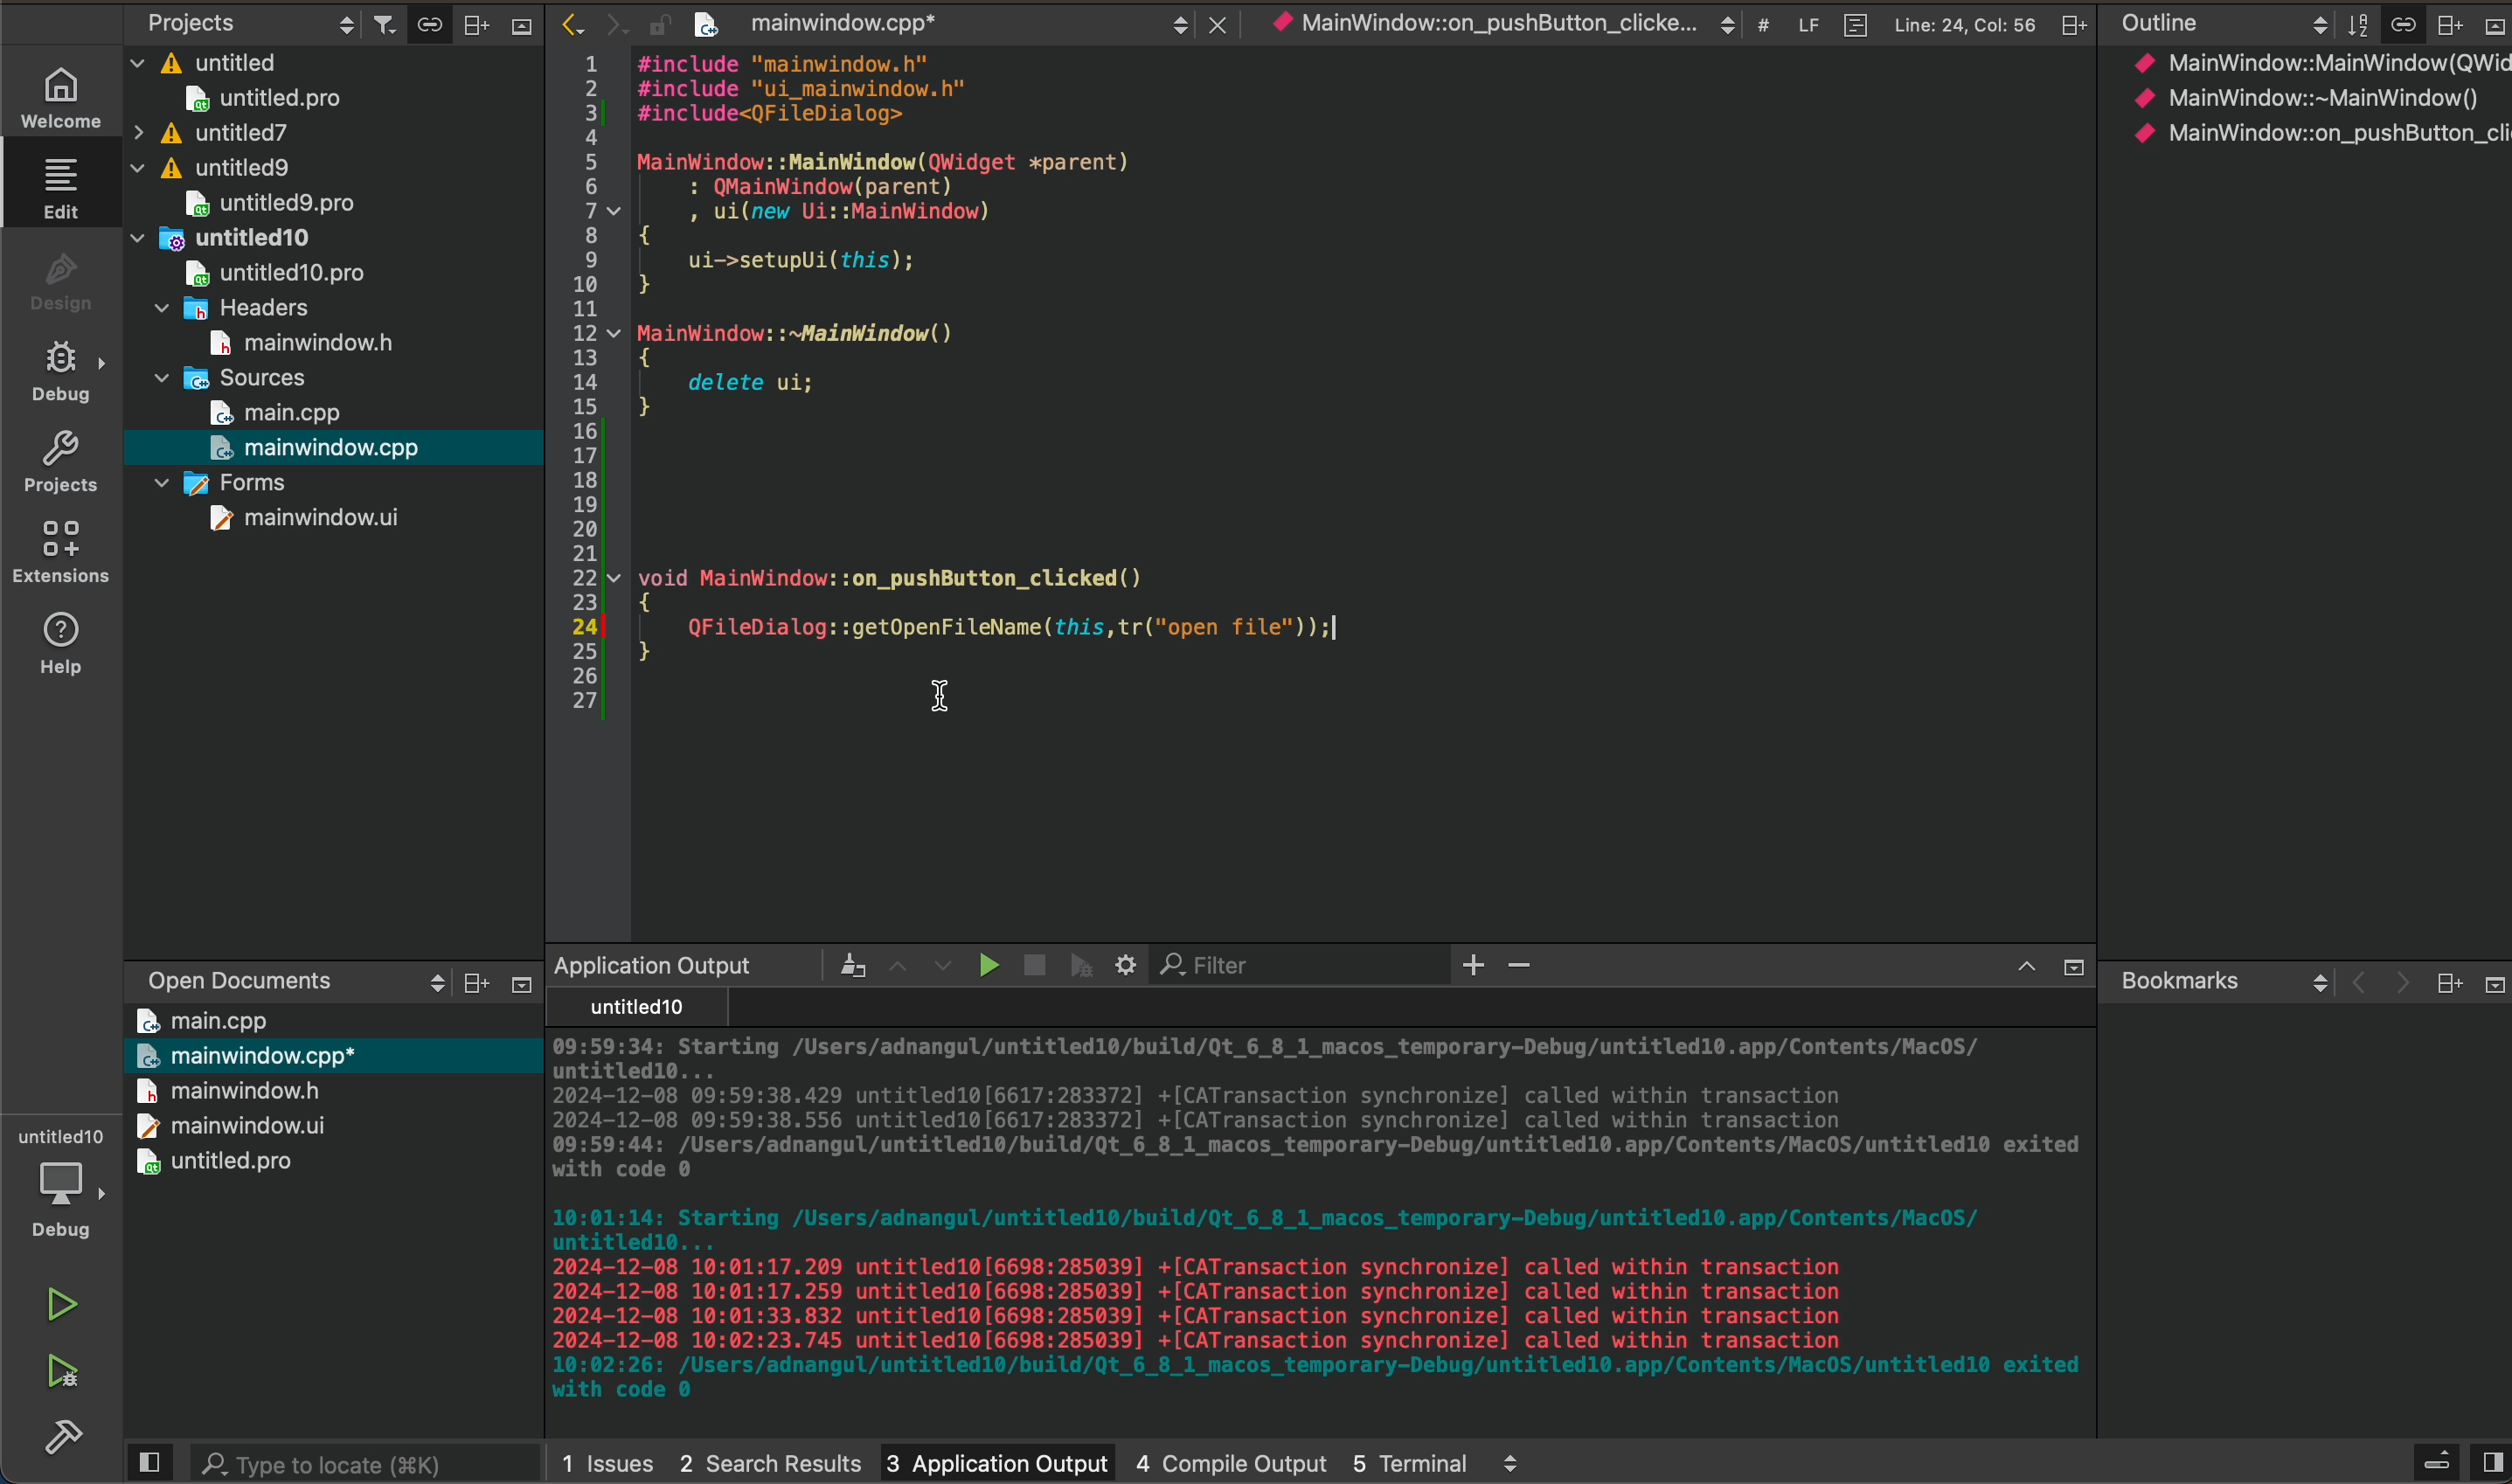 This screenshot has width=2512, height=1484. What do you see at coordinates (2402, 21) in the screenshot?
I see `link` at bounding box center [2402, 21].